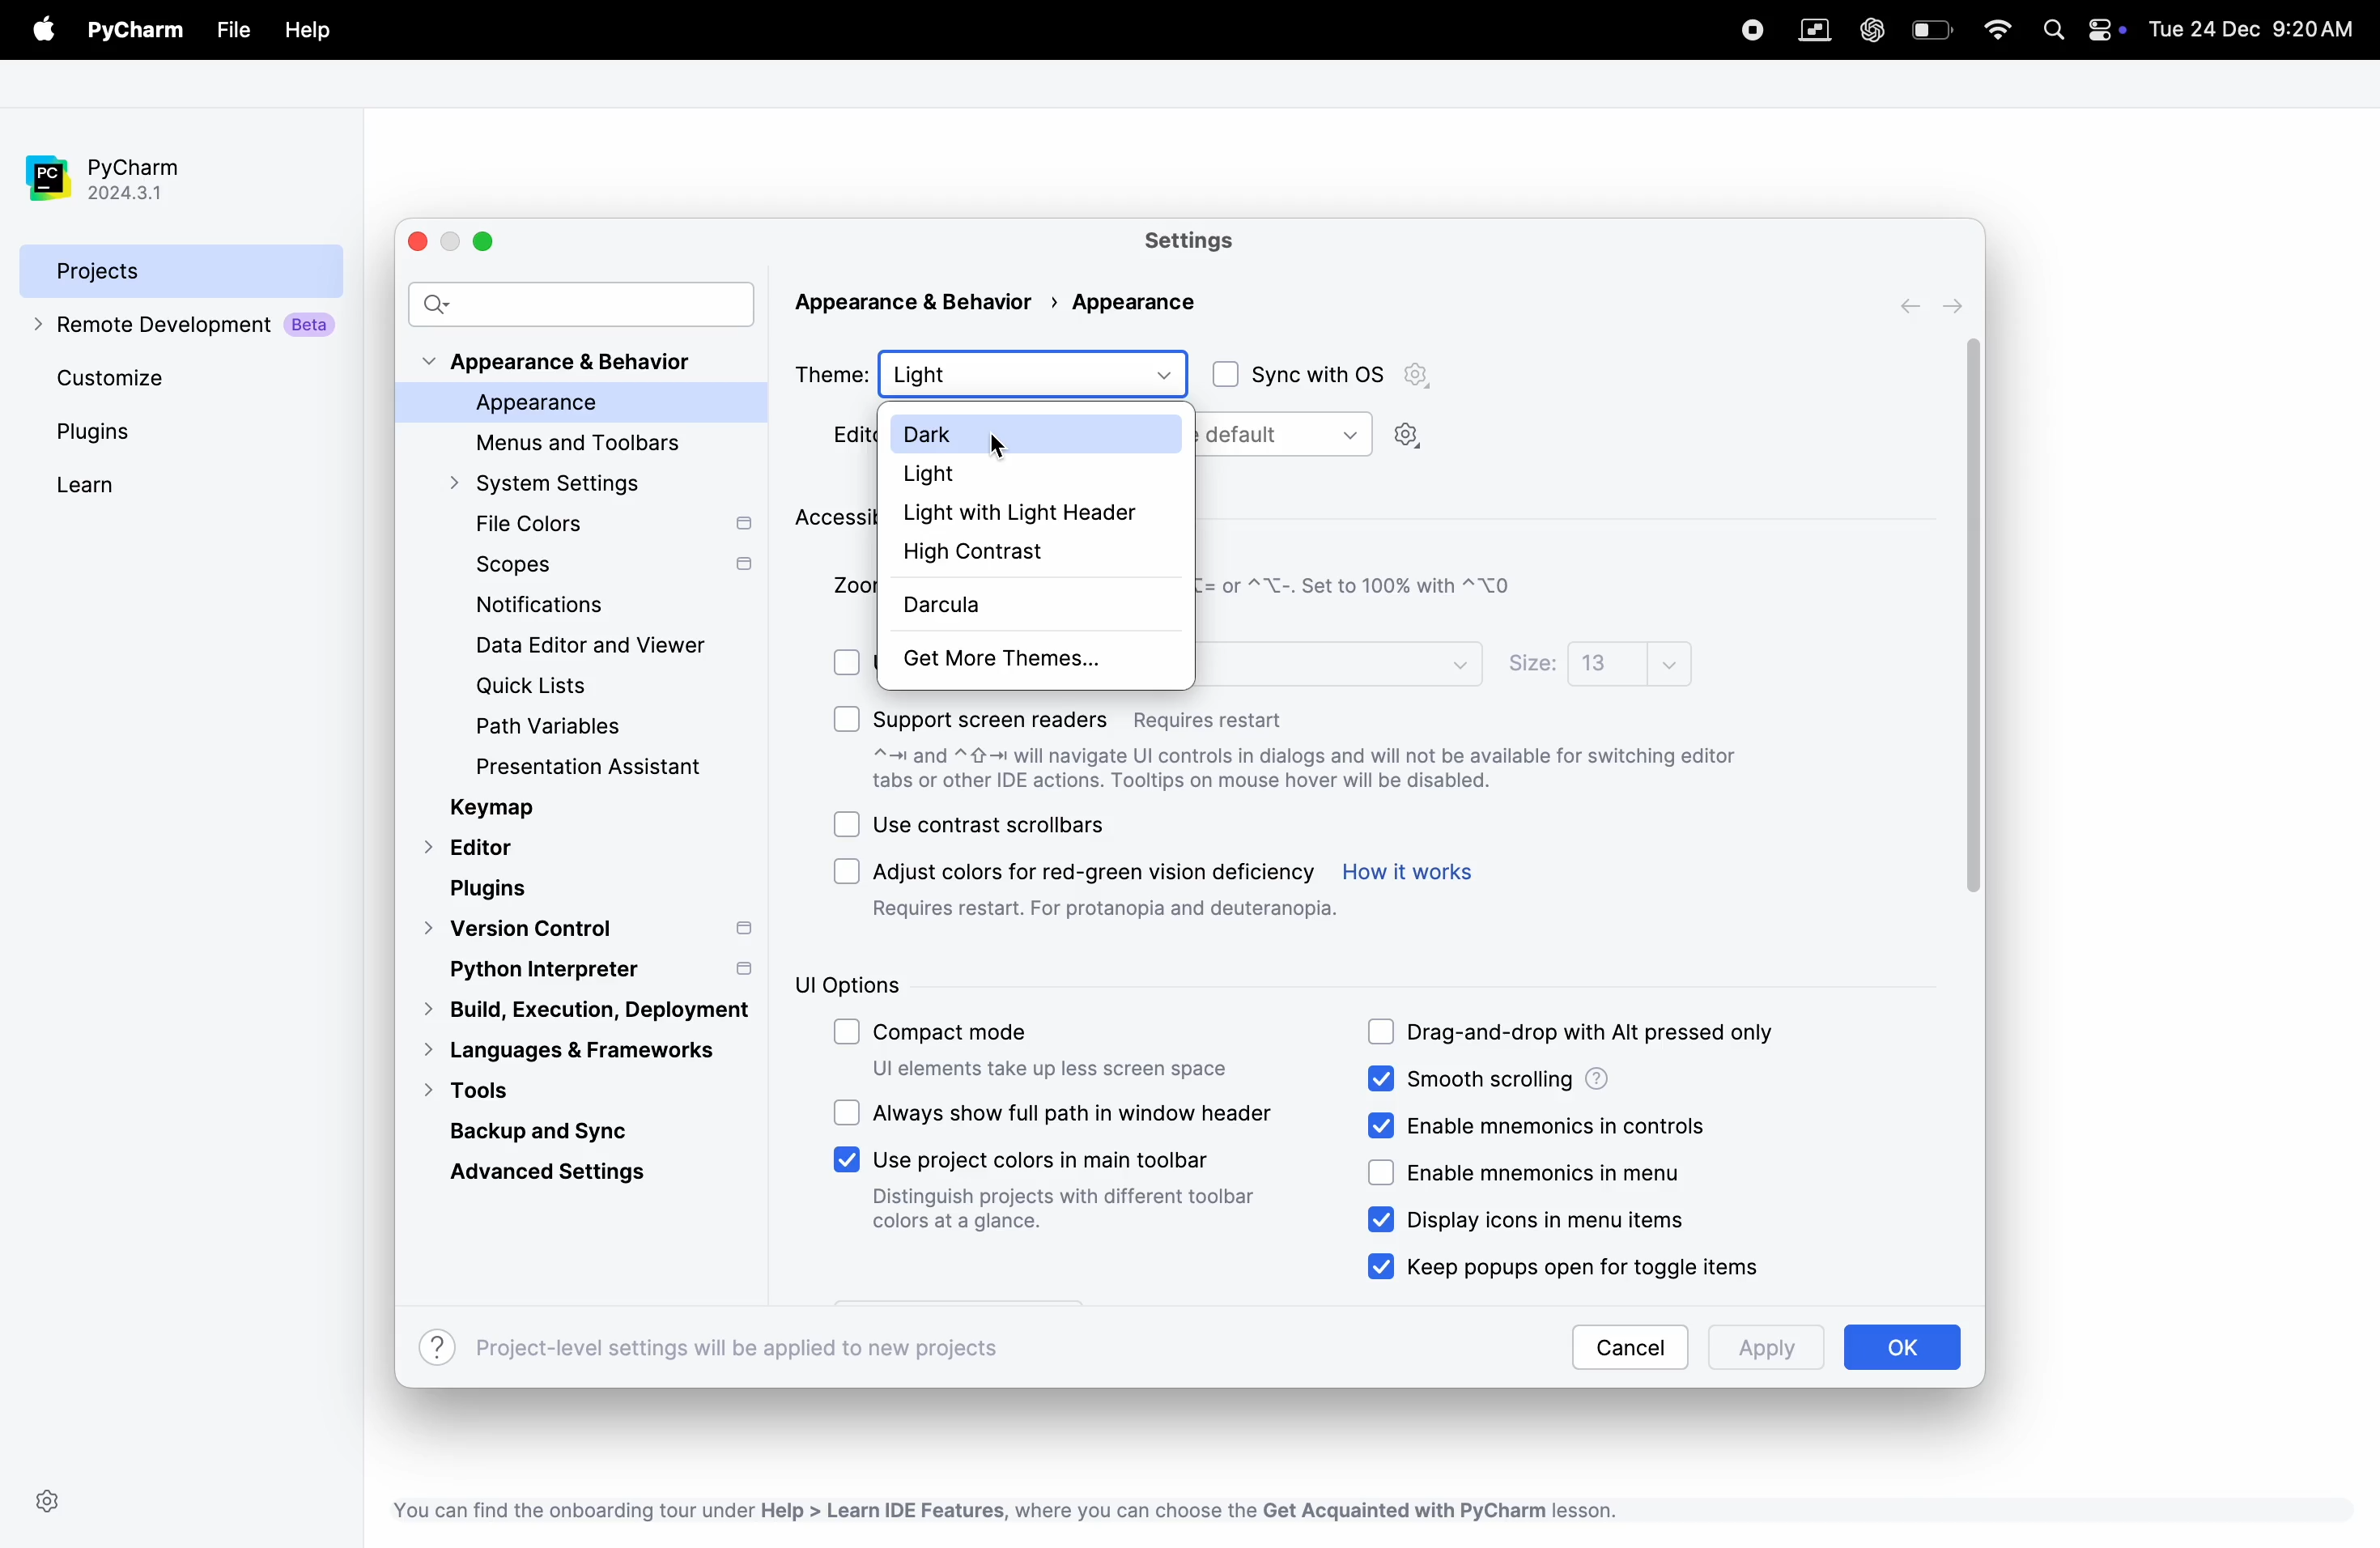 The width and height of the screenshot is (2380, 1548). Describe the element at coordinates (1382, 1265) in the screenshot. I see `checkbox` at that location.